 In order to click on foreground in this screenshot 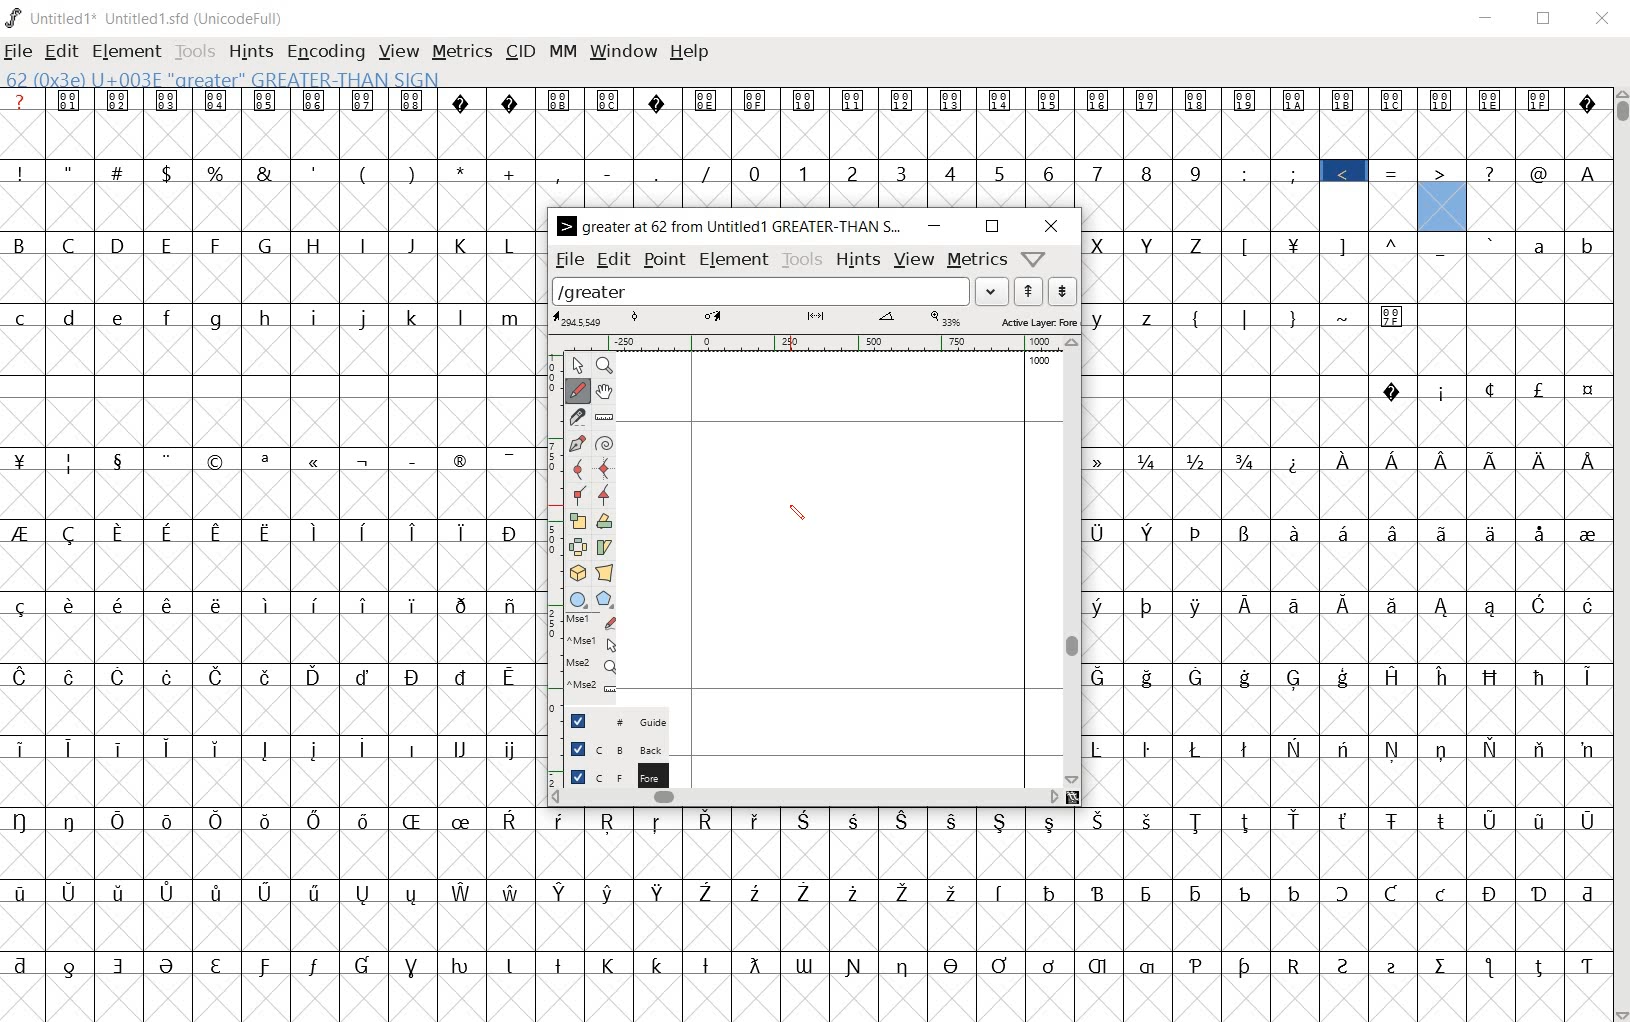, I will do `click(608, 775)`.